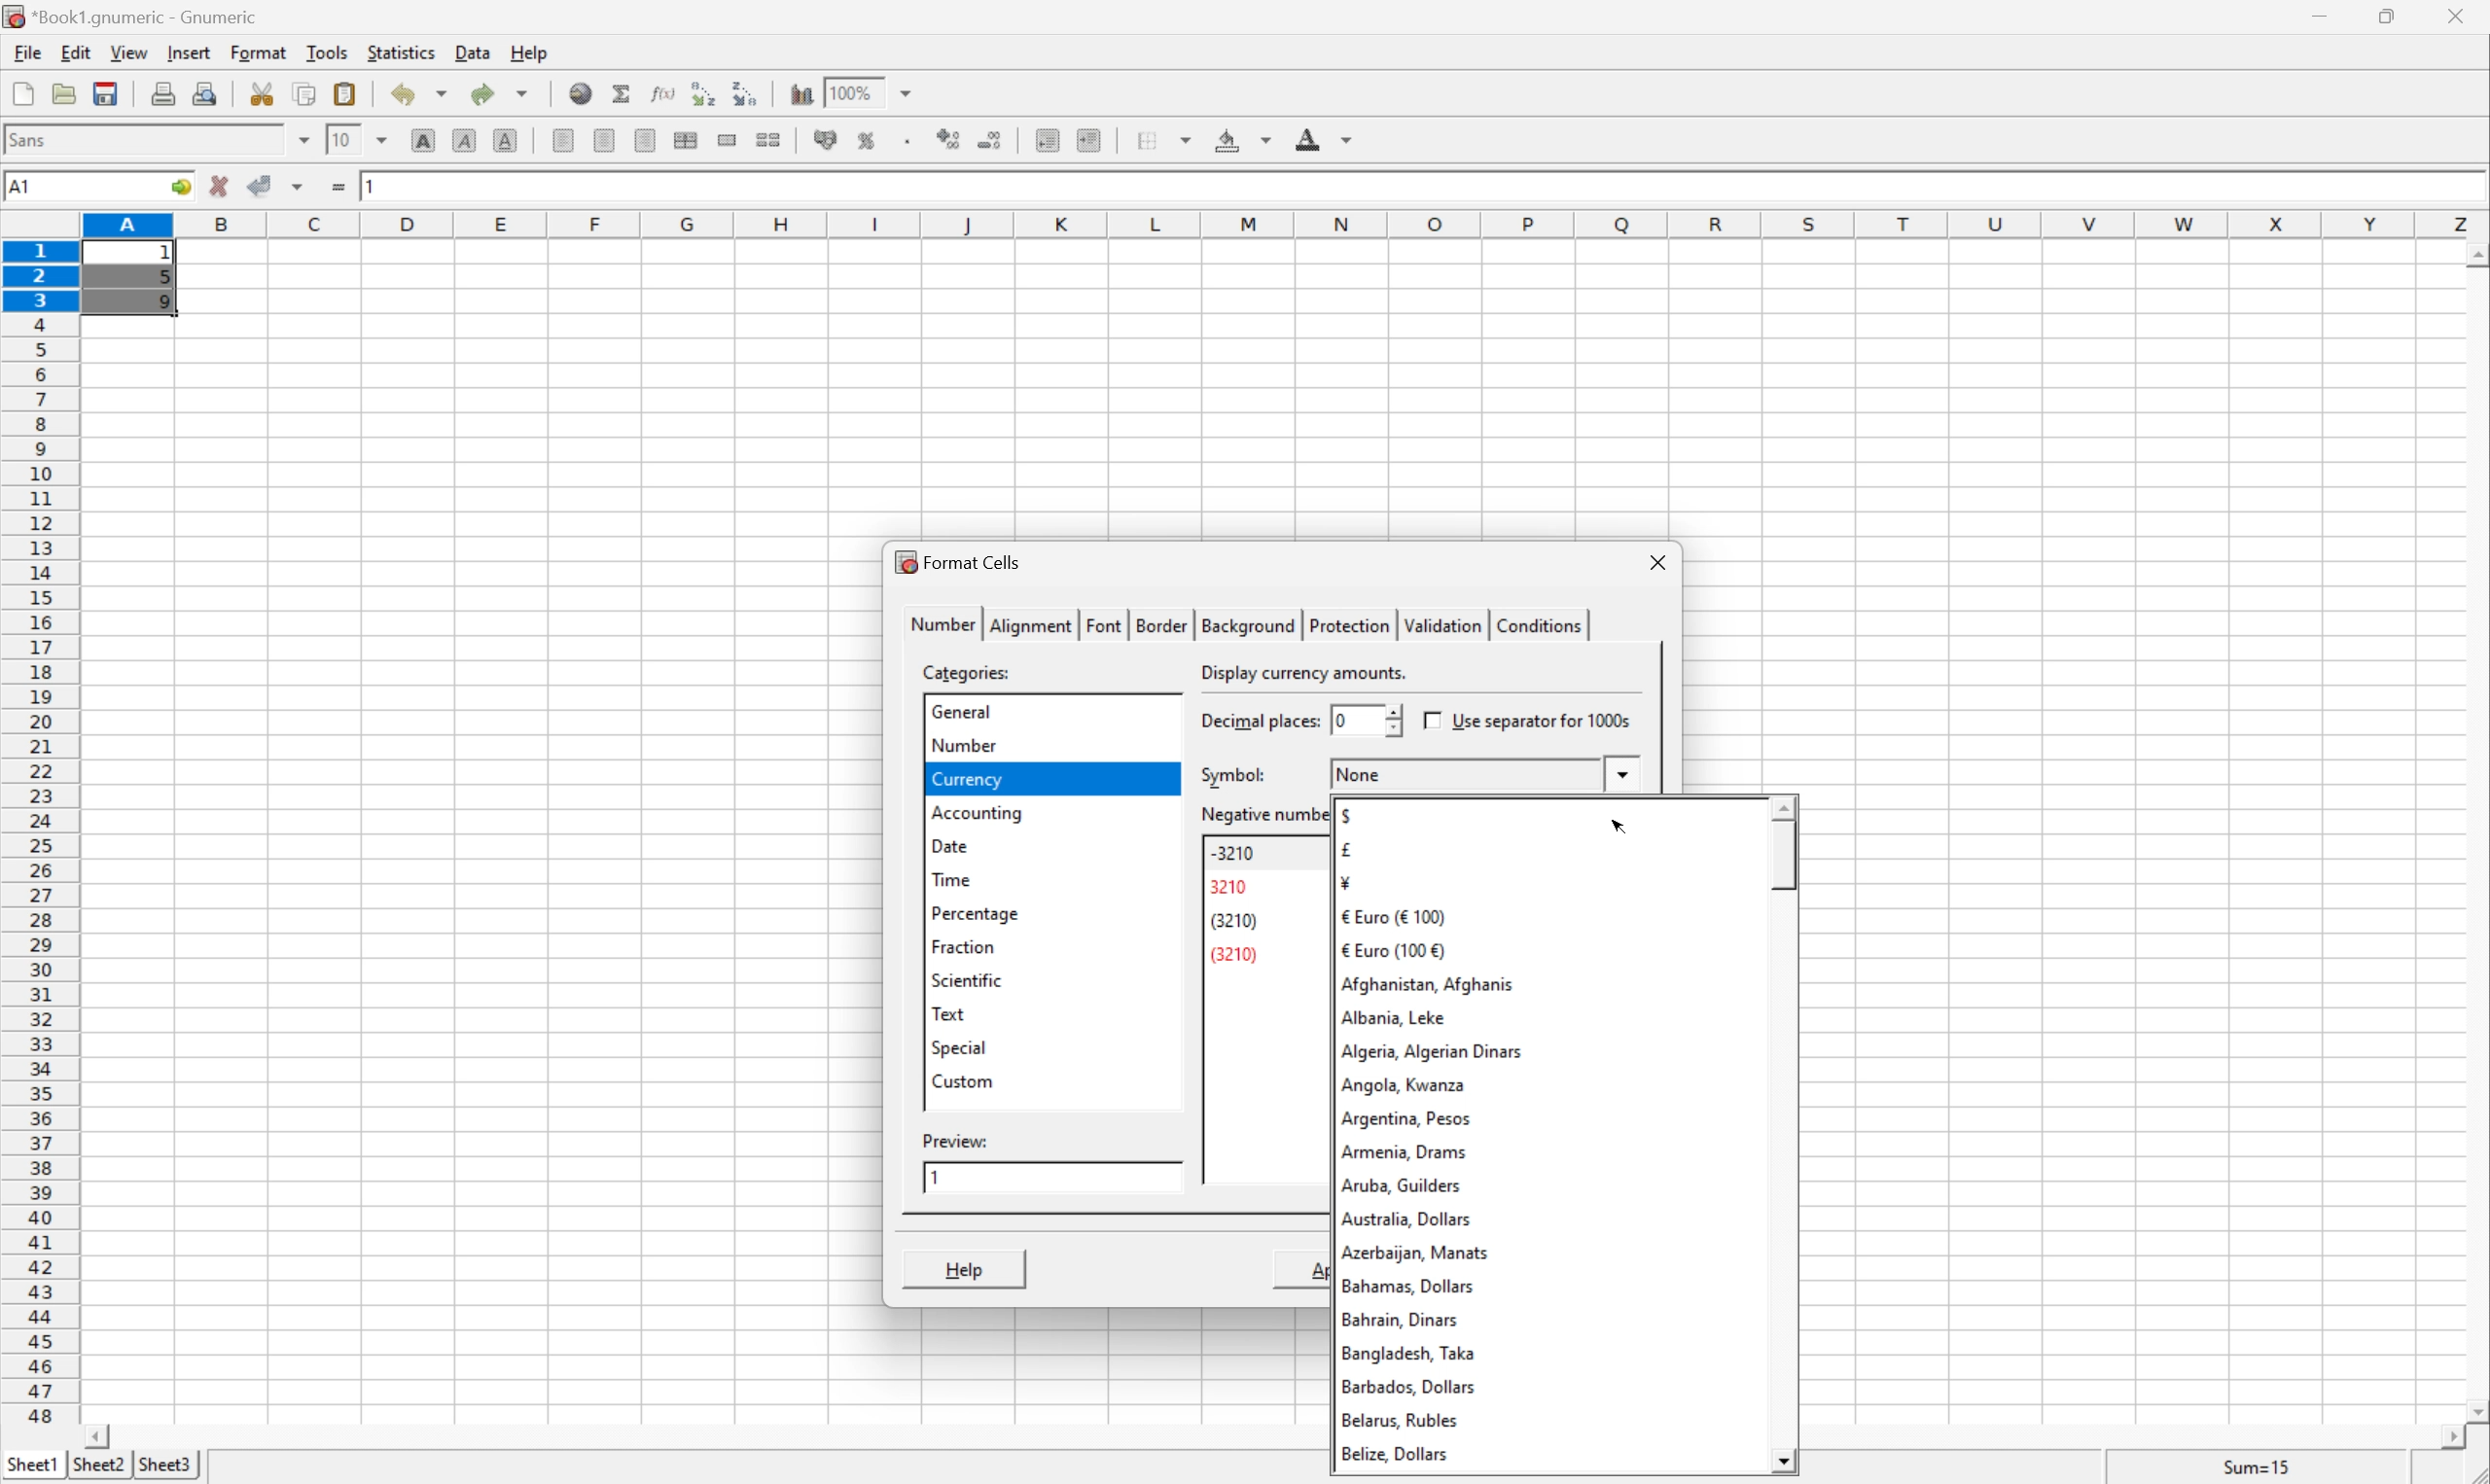 Image resolution: width=2490 pixels, height=1484 pixels. Describe the element at coordinates (1244, 138) in the screenshot. I see `background` at that location.